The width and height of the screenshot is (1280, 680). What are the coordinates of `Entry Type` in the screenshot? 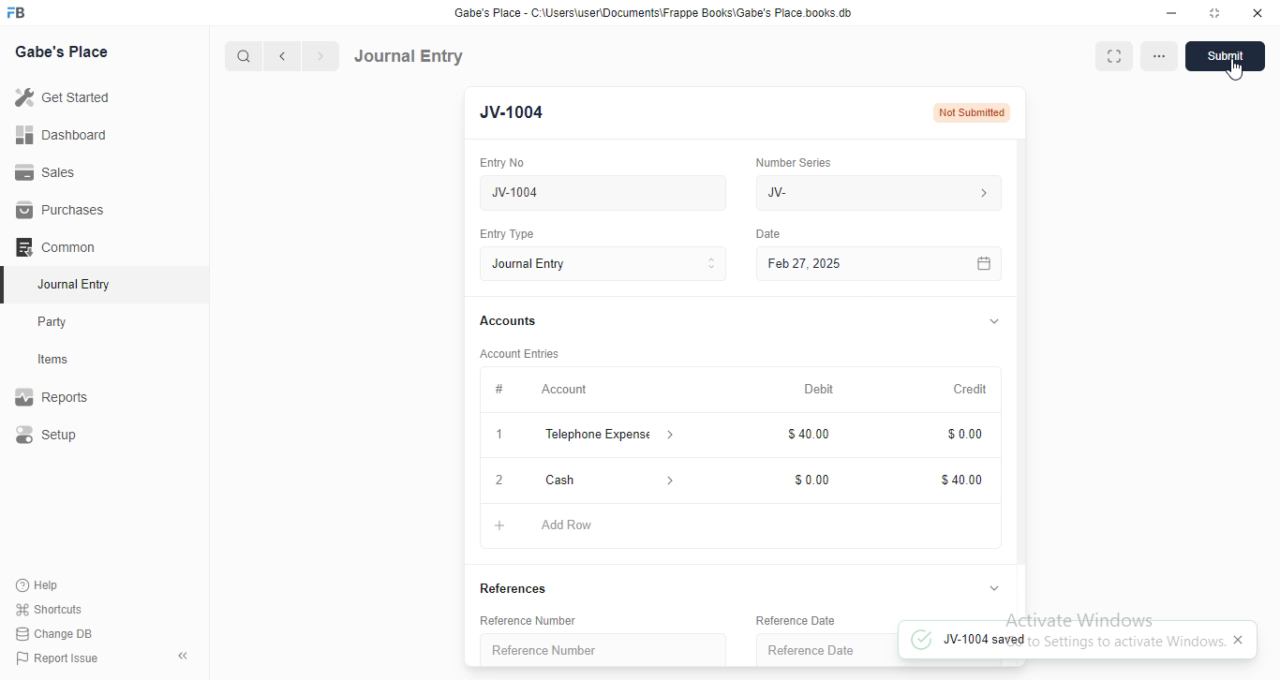 It's located at (507, 235).